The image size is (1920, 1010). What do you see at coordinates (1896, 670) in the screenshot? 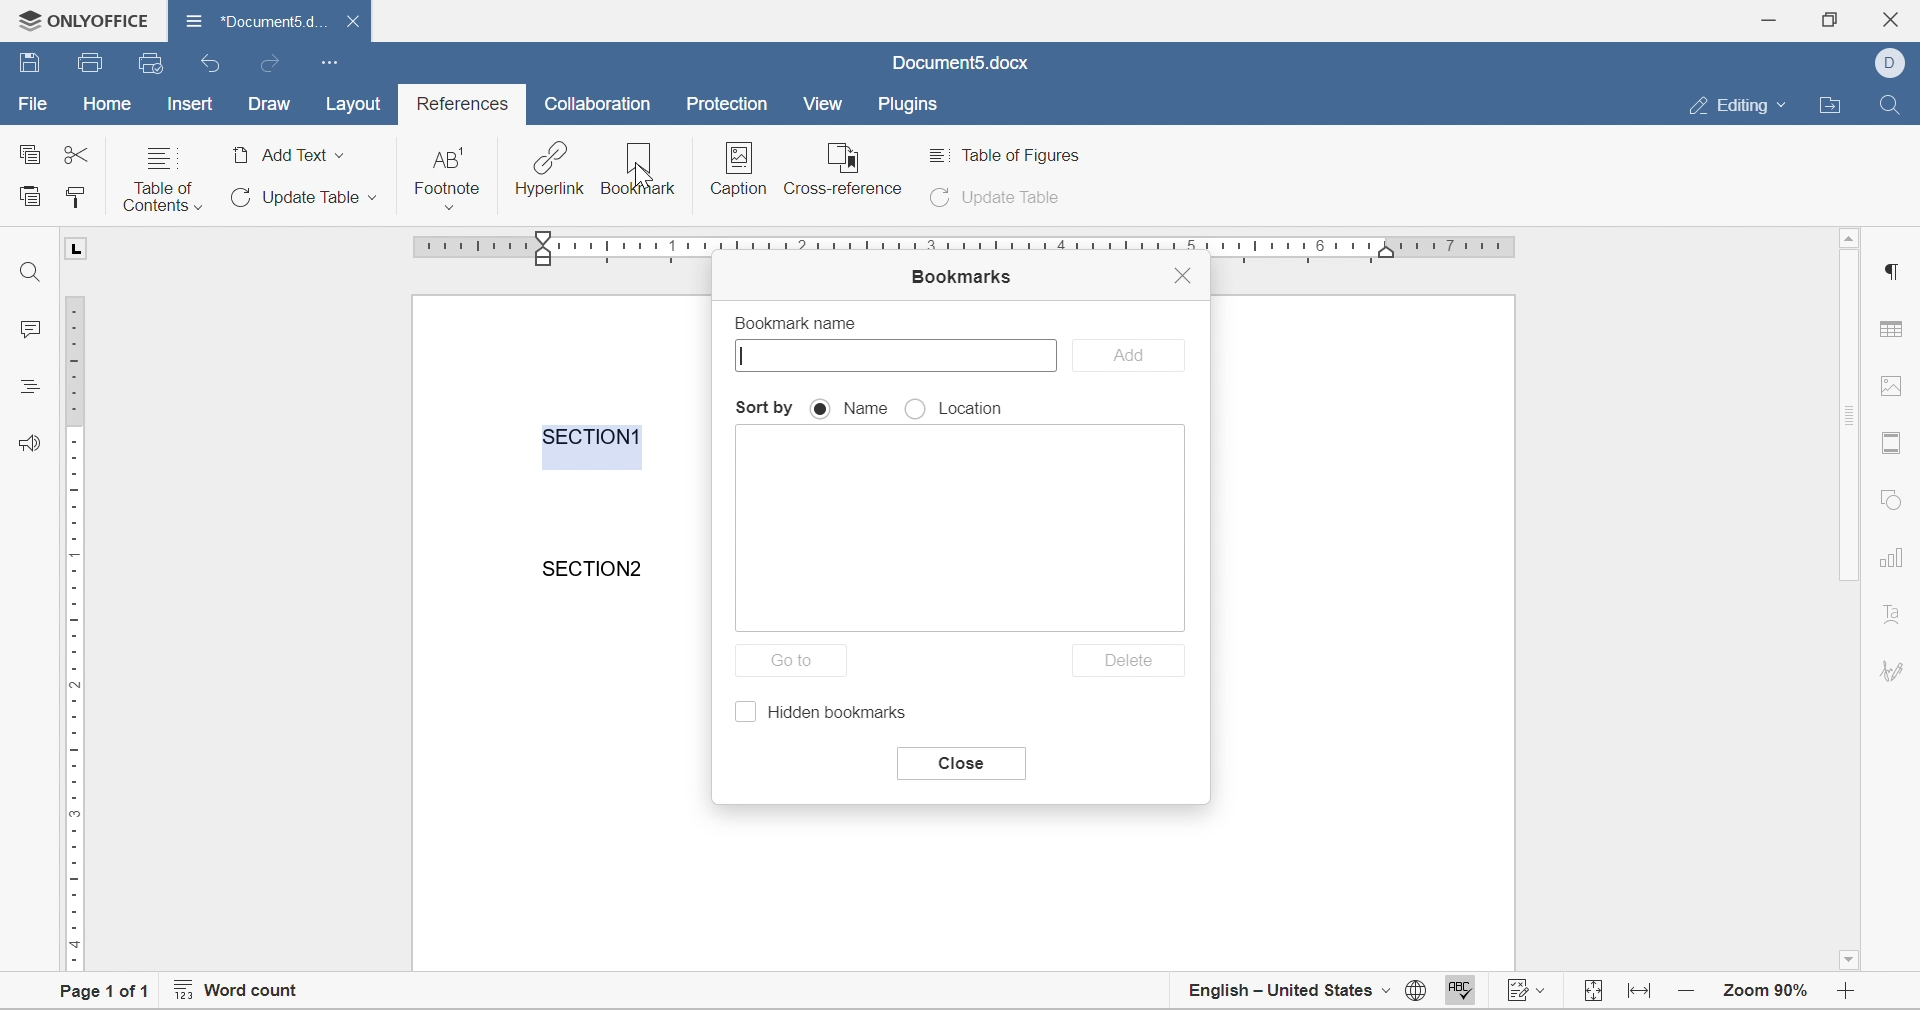
I see `signature settings` at bounding box center [1896, 670].